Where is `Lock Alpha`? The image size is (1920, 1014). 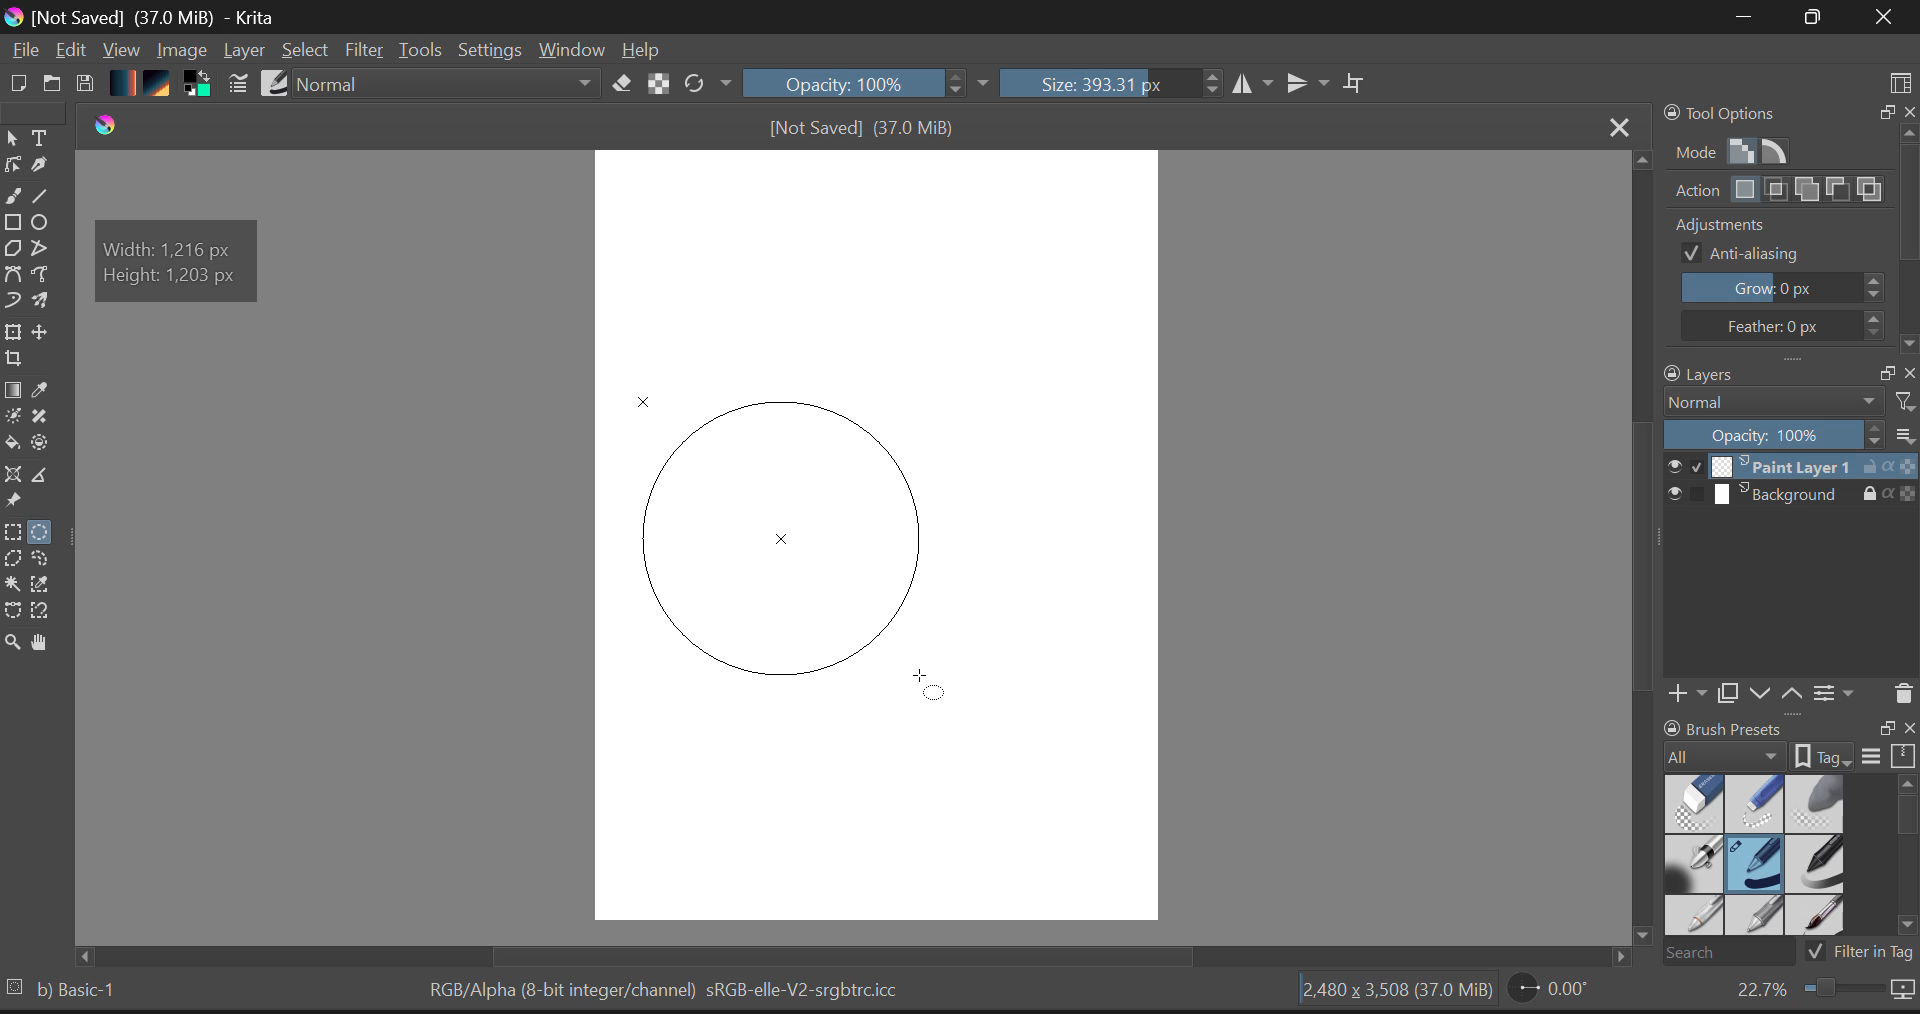
Lock Alpha is located at coordinates (655, 85).